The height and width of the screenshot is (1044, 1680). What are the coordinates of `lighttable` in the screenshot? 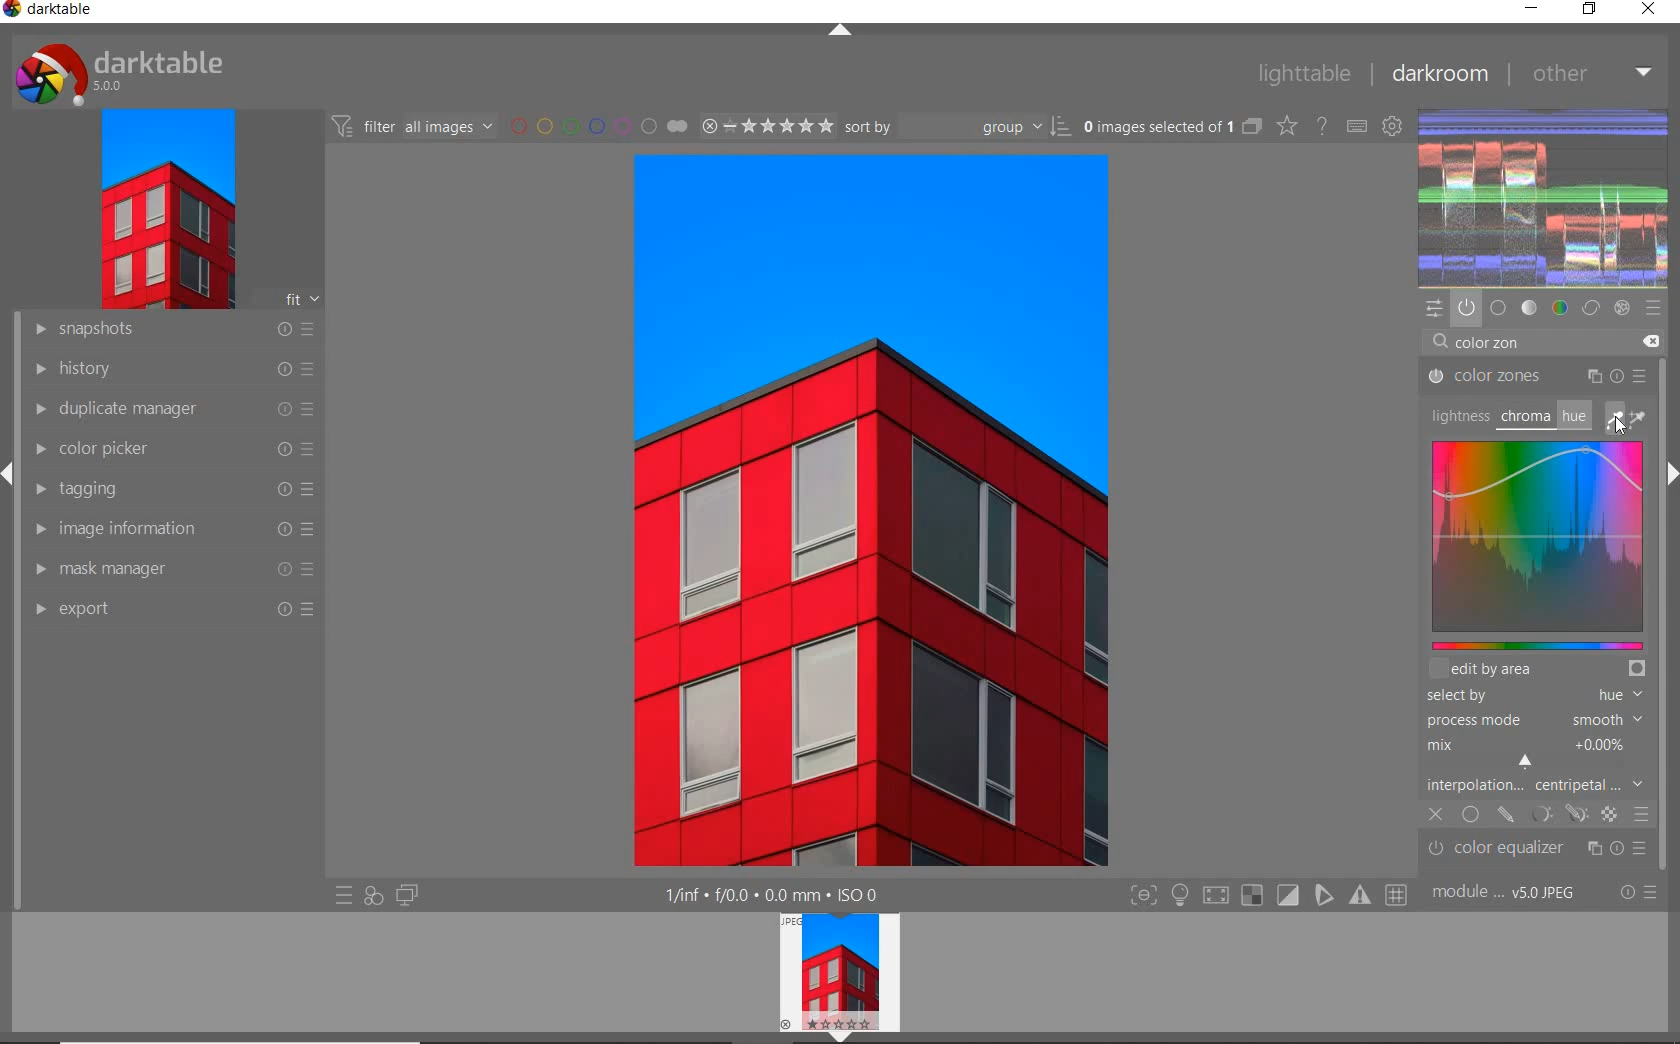 It's located at (1302, 74).